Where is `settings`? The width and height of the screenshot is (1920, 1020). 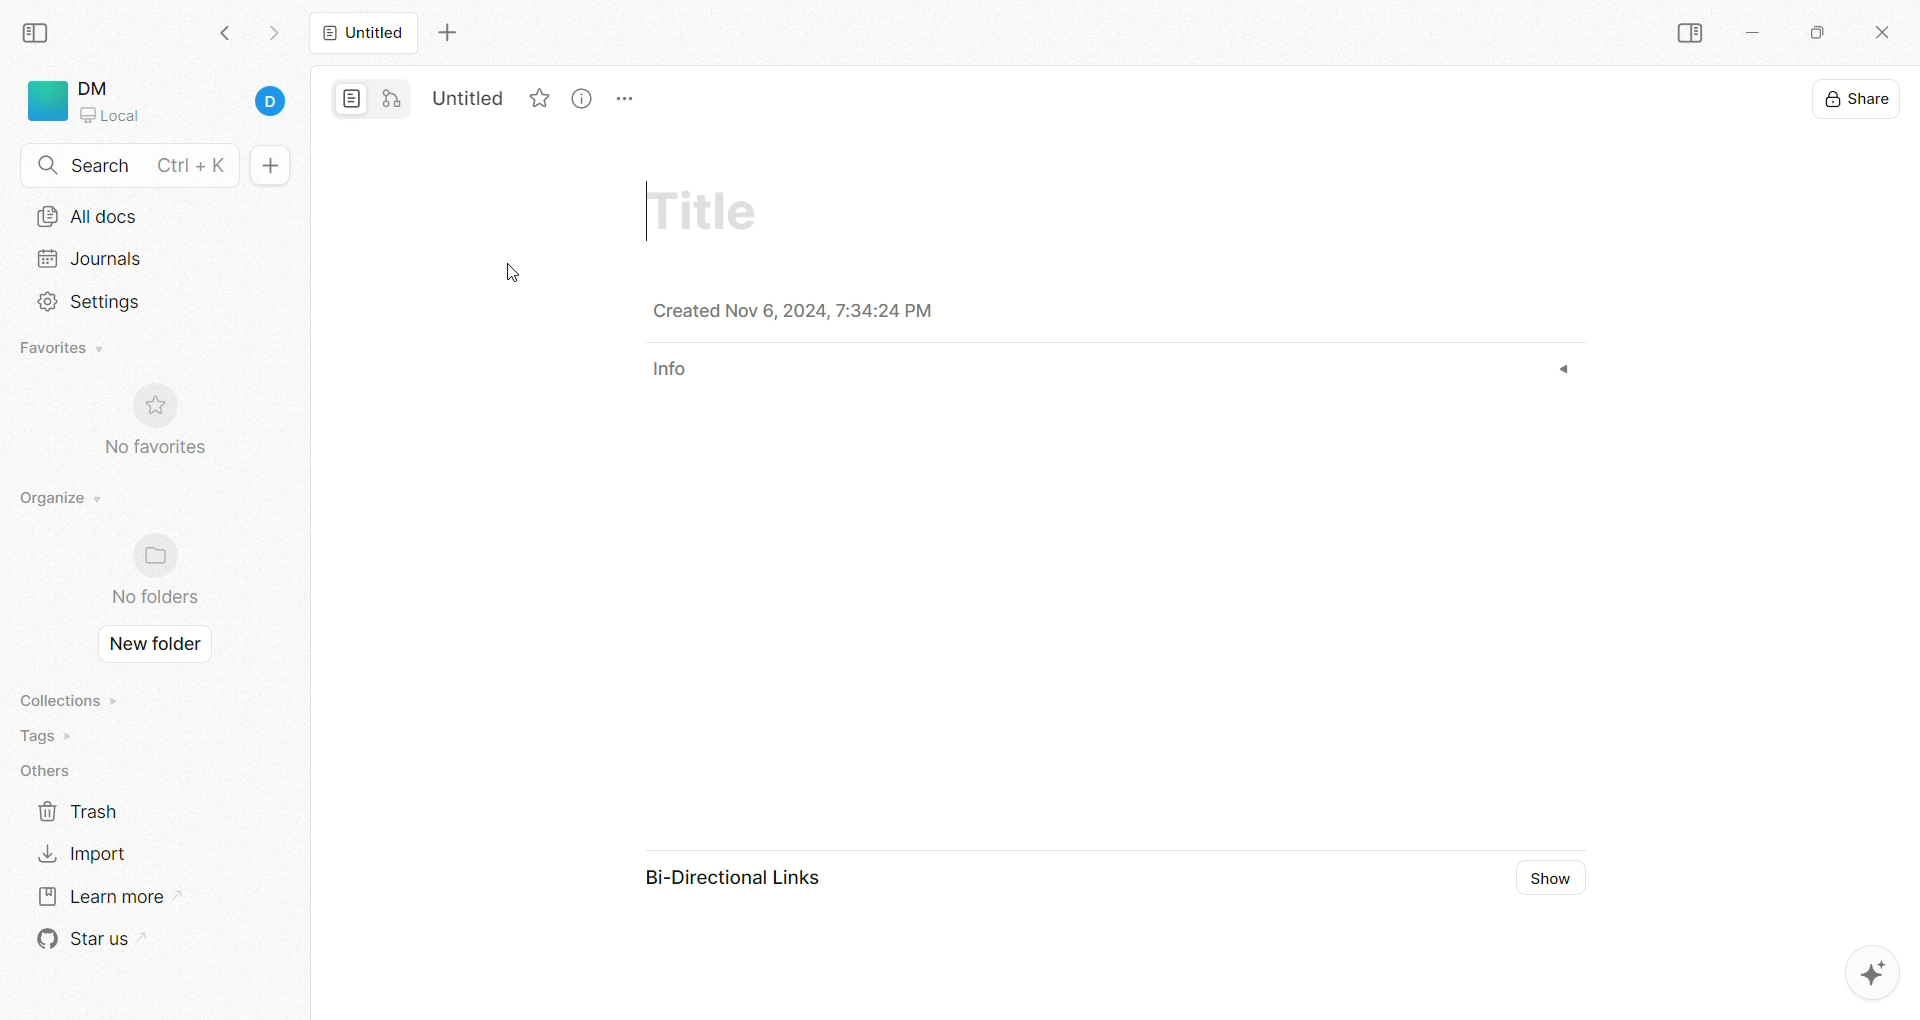
settings is located at coordinates (83, 302).